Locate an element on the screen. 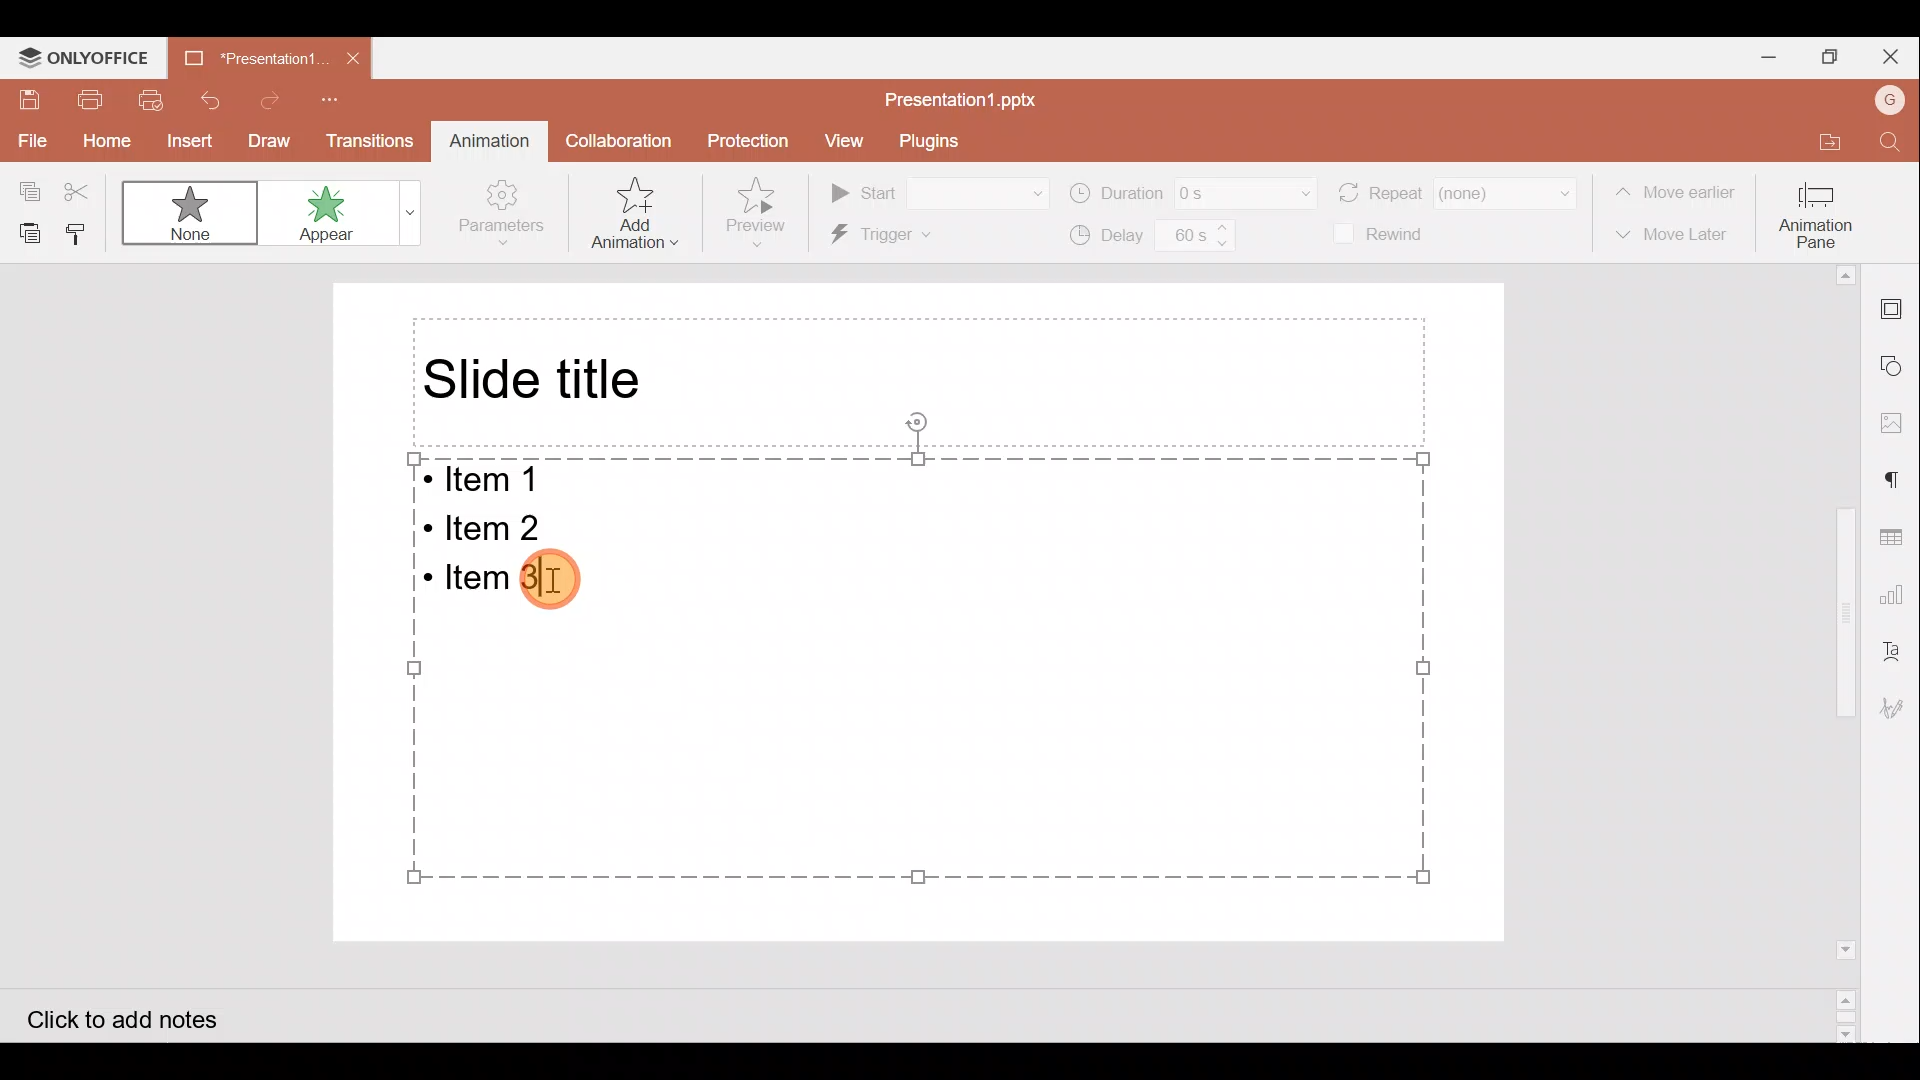  File is located at coordinates (25, 139).